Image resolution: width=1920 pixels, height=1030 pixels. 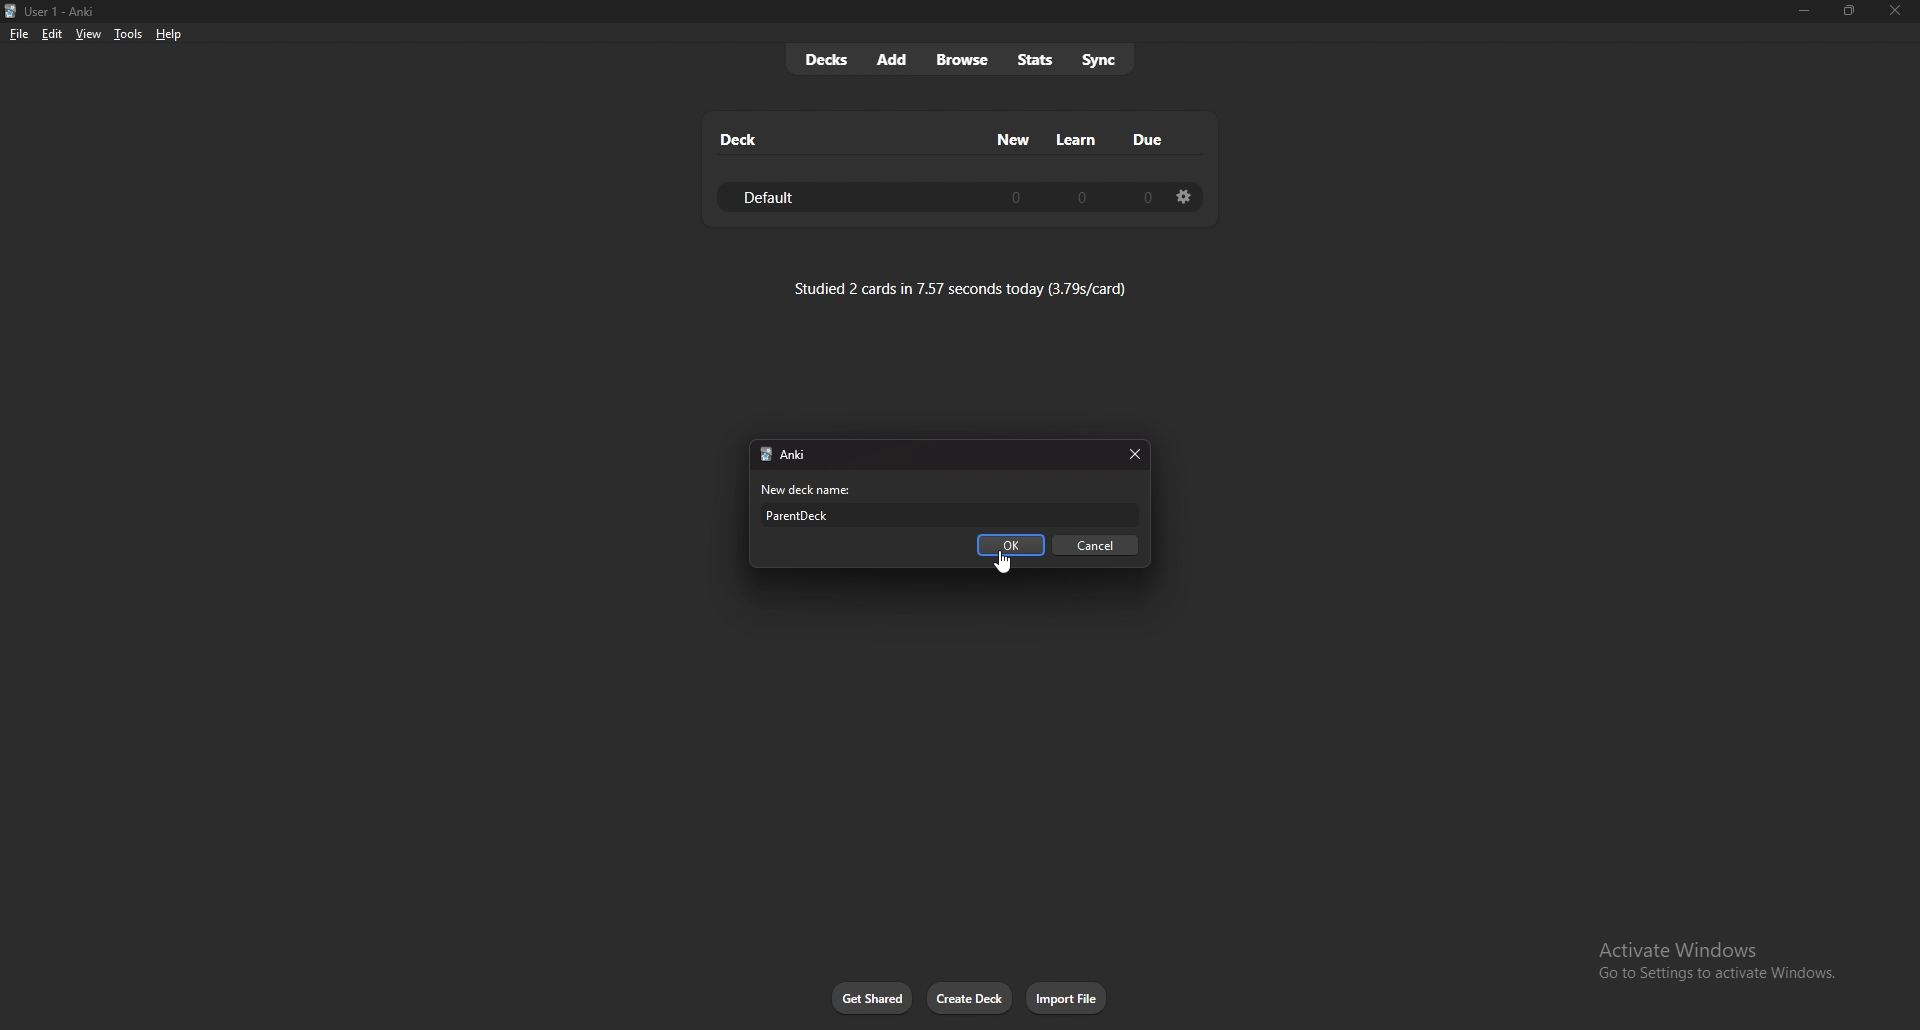 What do you see at coordinates (1013, 546) in the screenshot?
I see `ok` at bounding box center [1013, 546].